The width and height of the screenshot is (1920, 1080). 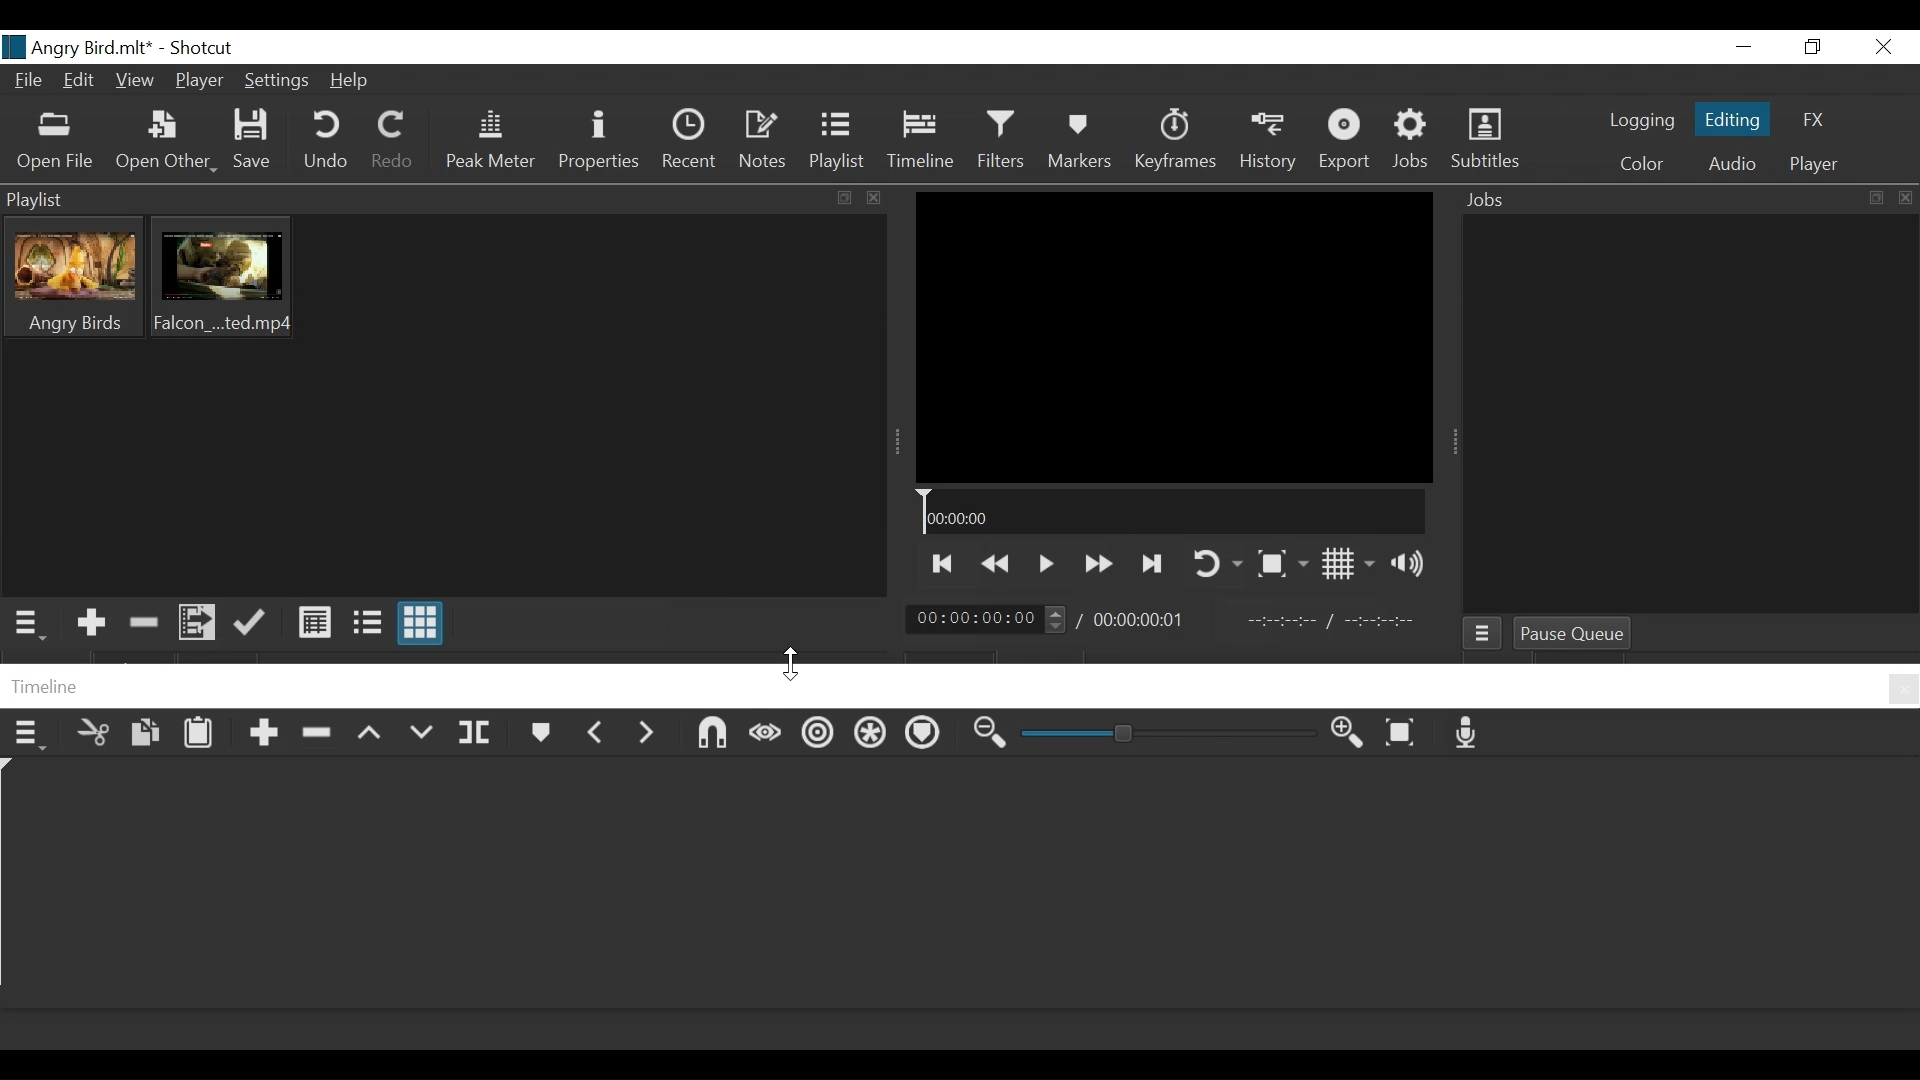 I want to click on Lift, so click(x=371, y=738).